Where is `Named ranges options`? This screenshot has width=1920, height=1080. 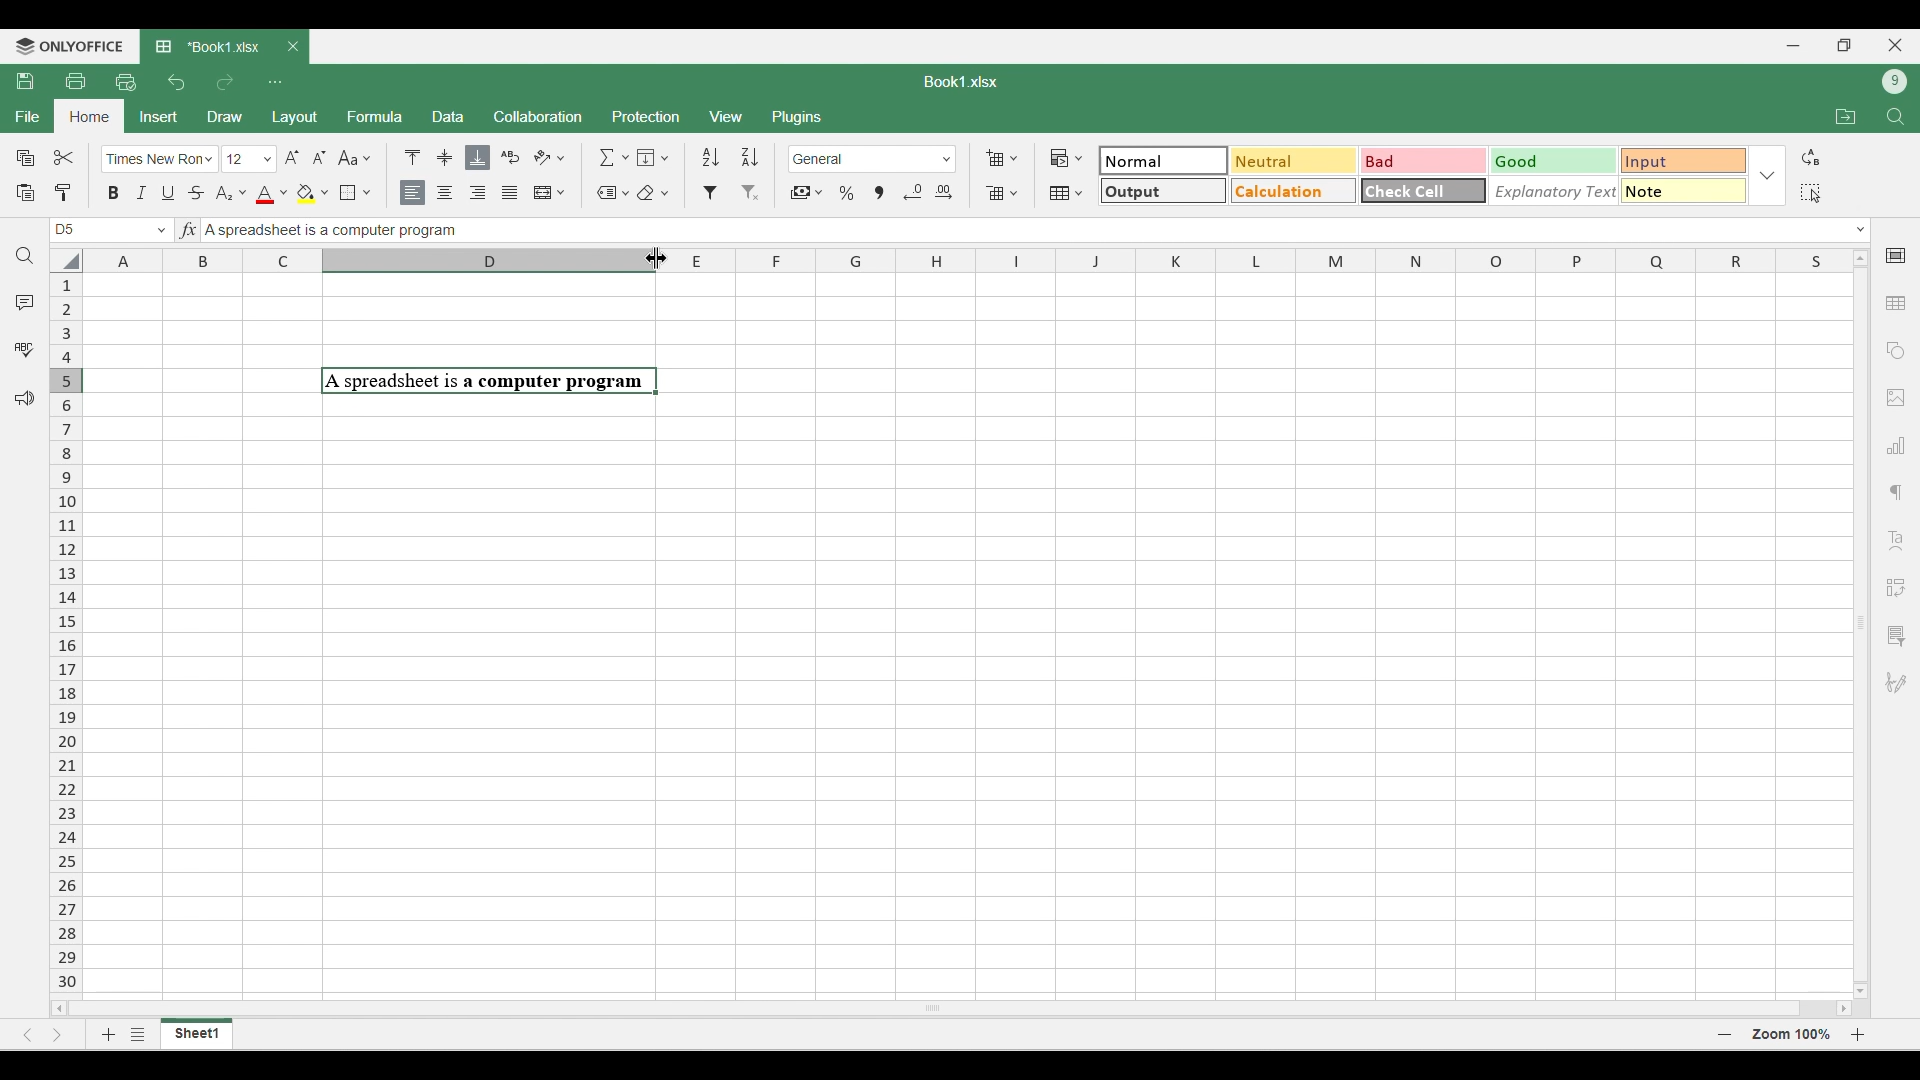 Named ranges options is located at coordinates (613, 194).